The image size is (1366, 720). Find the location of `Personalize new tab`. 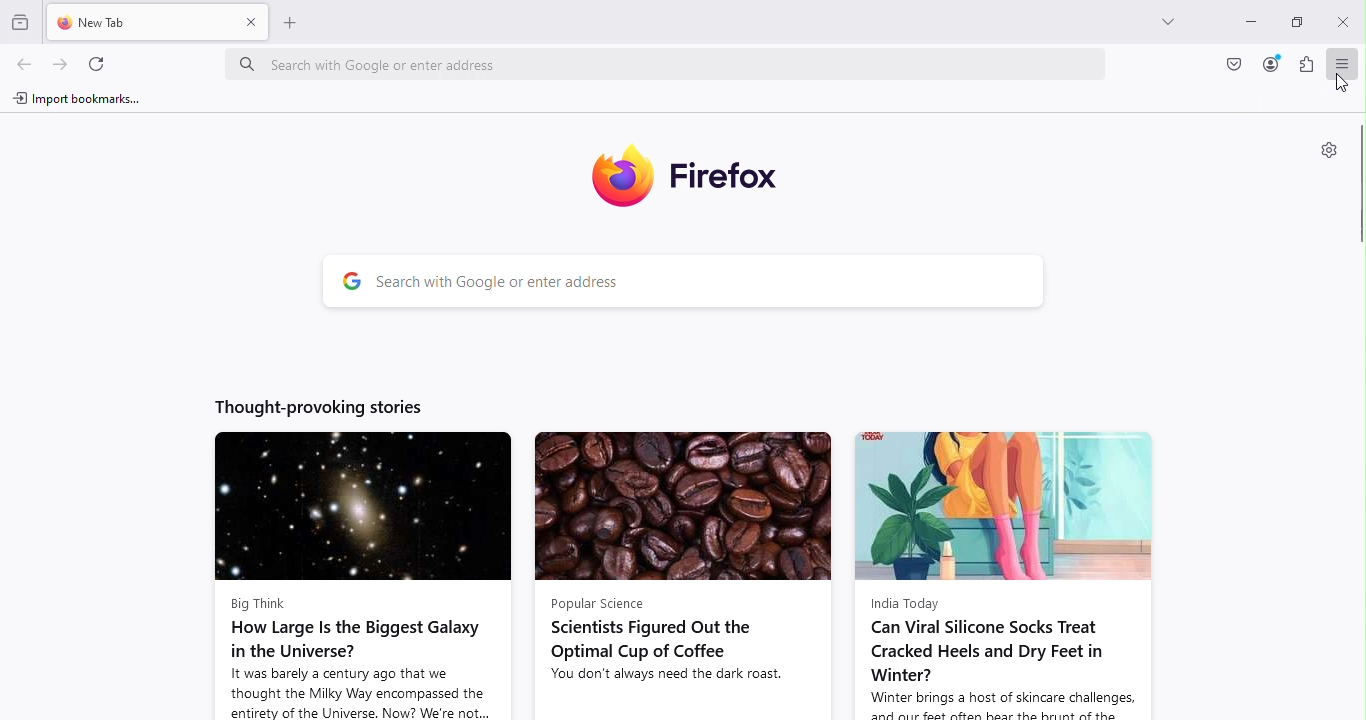

Personalize new tab is located at coordinates (1329, 153).